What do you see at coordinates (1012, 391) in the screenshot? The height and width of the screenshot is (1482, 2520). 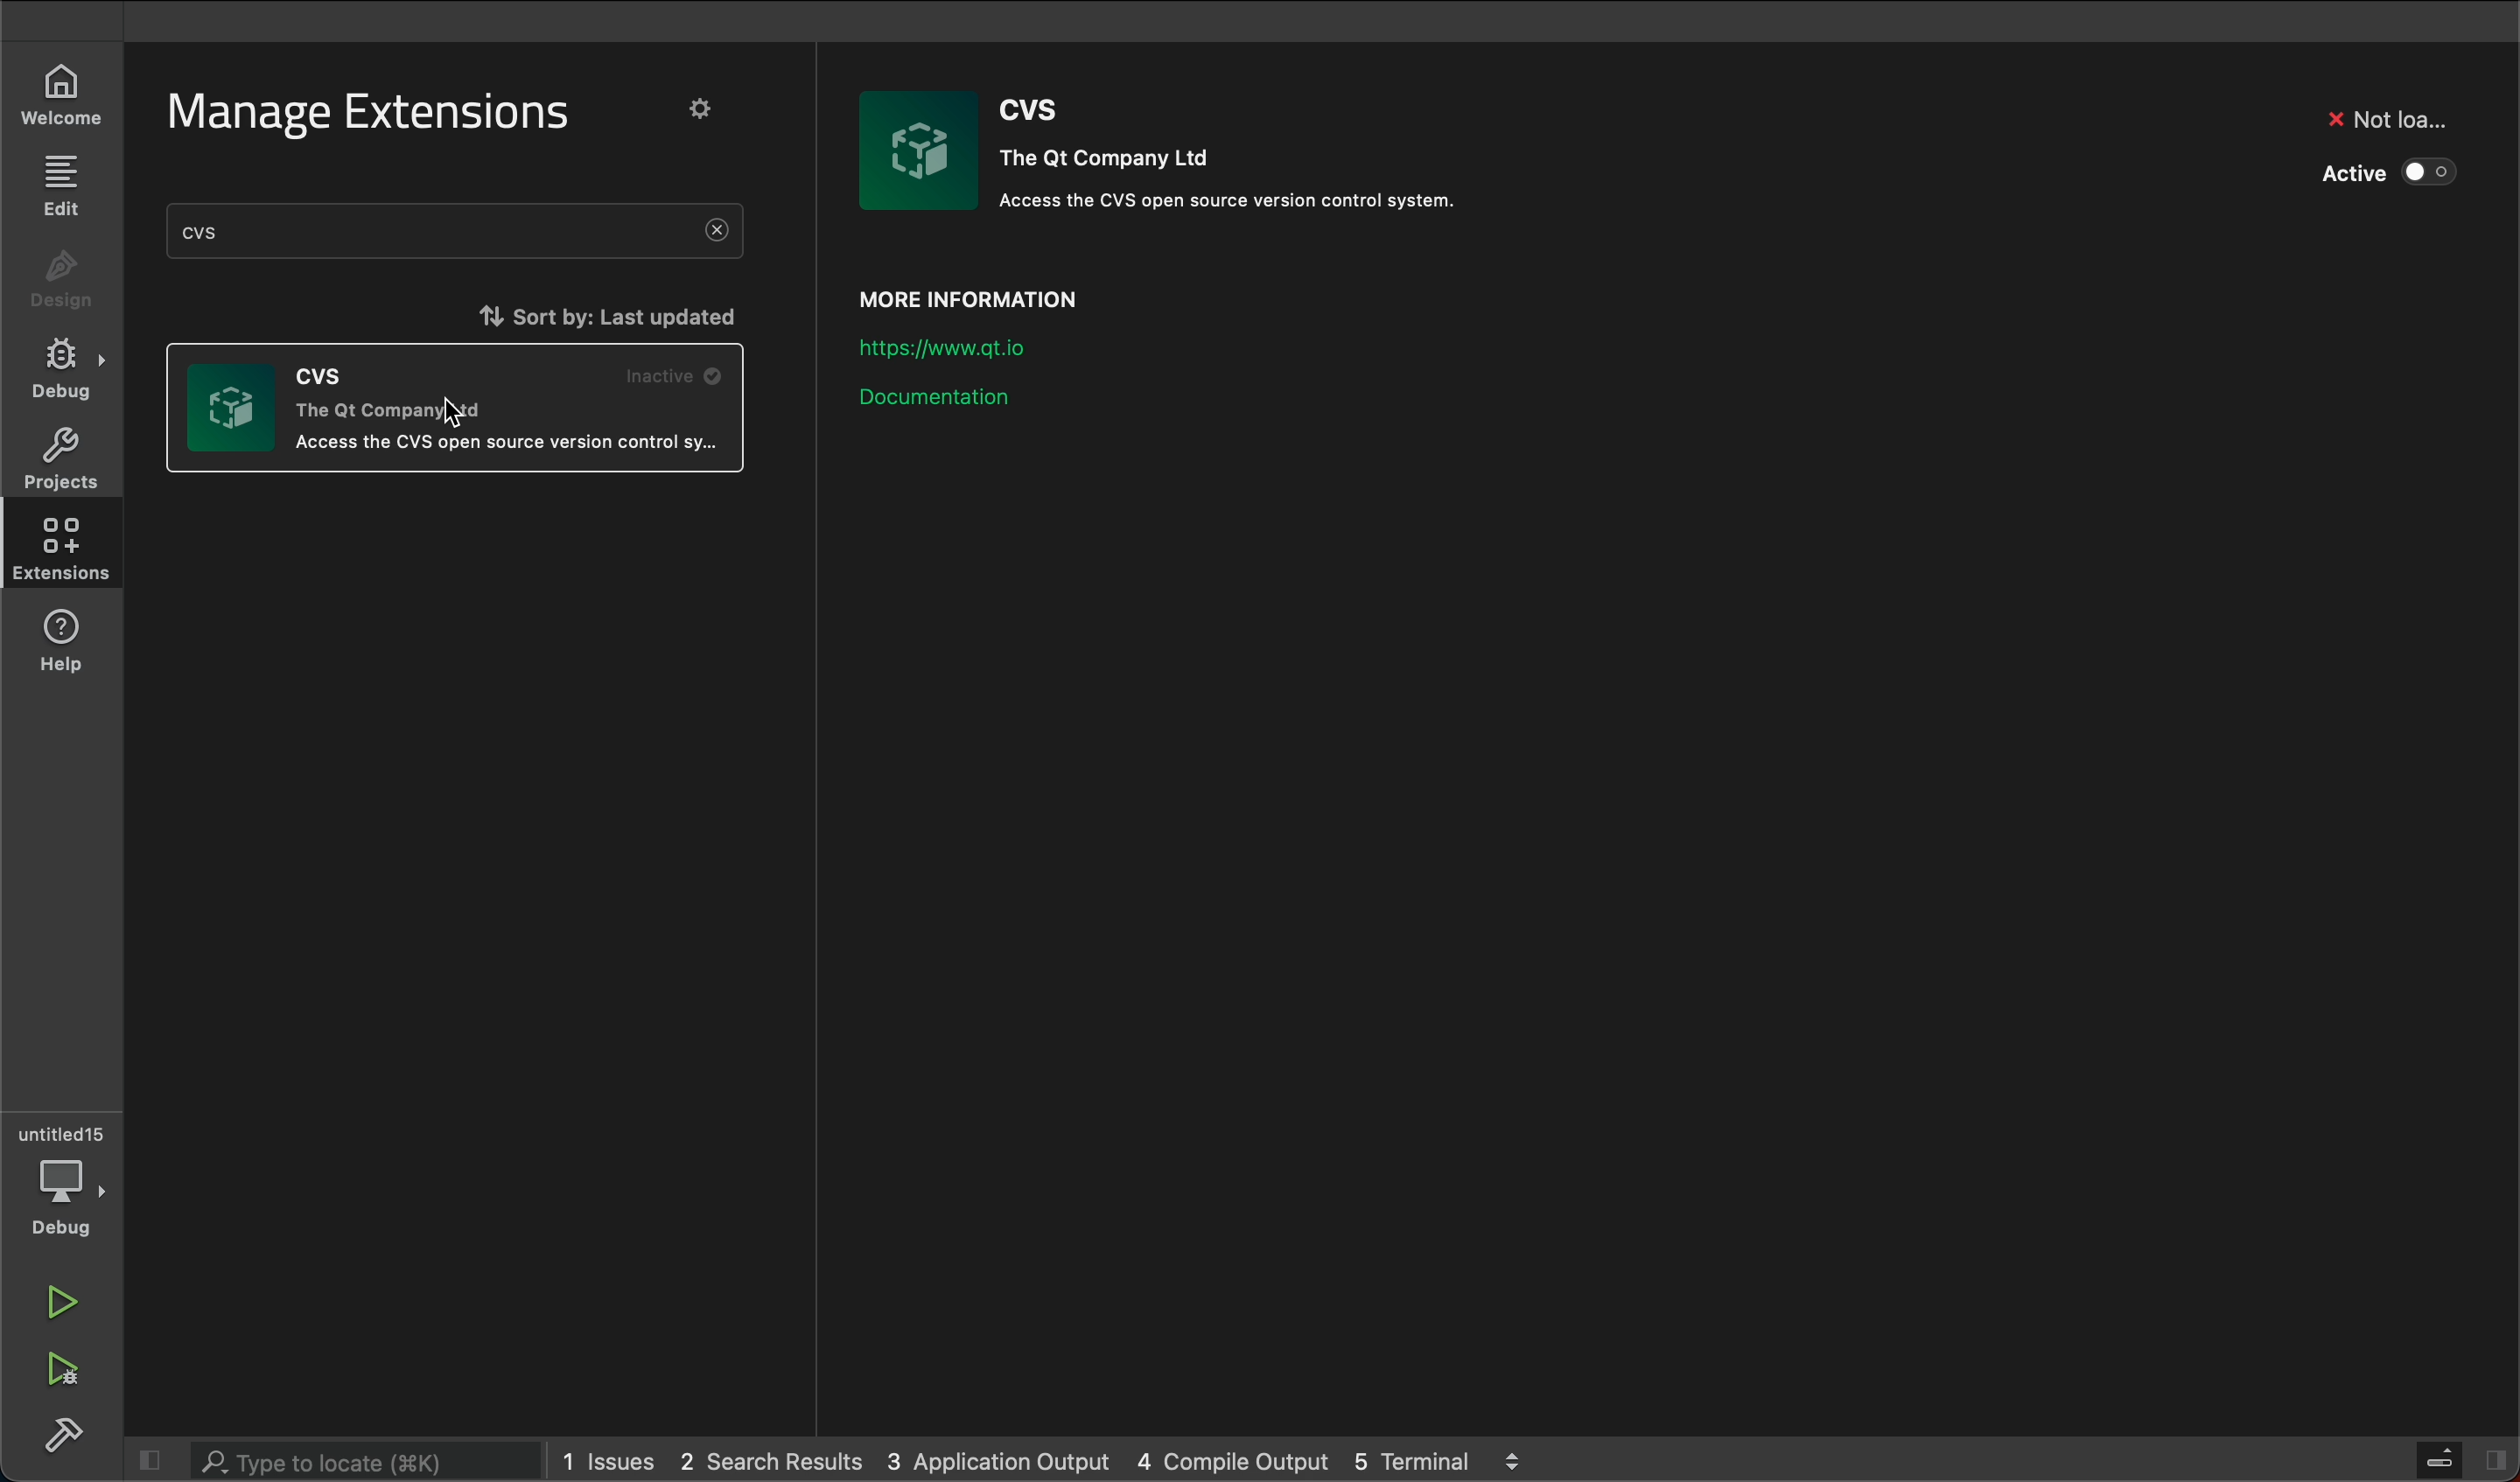 I see `Documentation ` at bounding box center [1012, 391].